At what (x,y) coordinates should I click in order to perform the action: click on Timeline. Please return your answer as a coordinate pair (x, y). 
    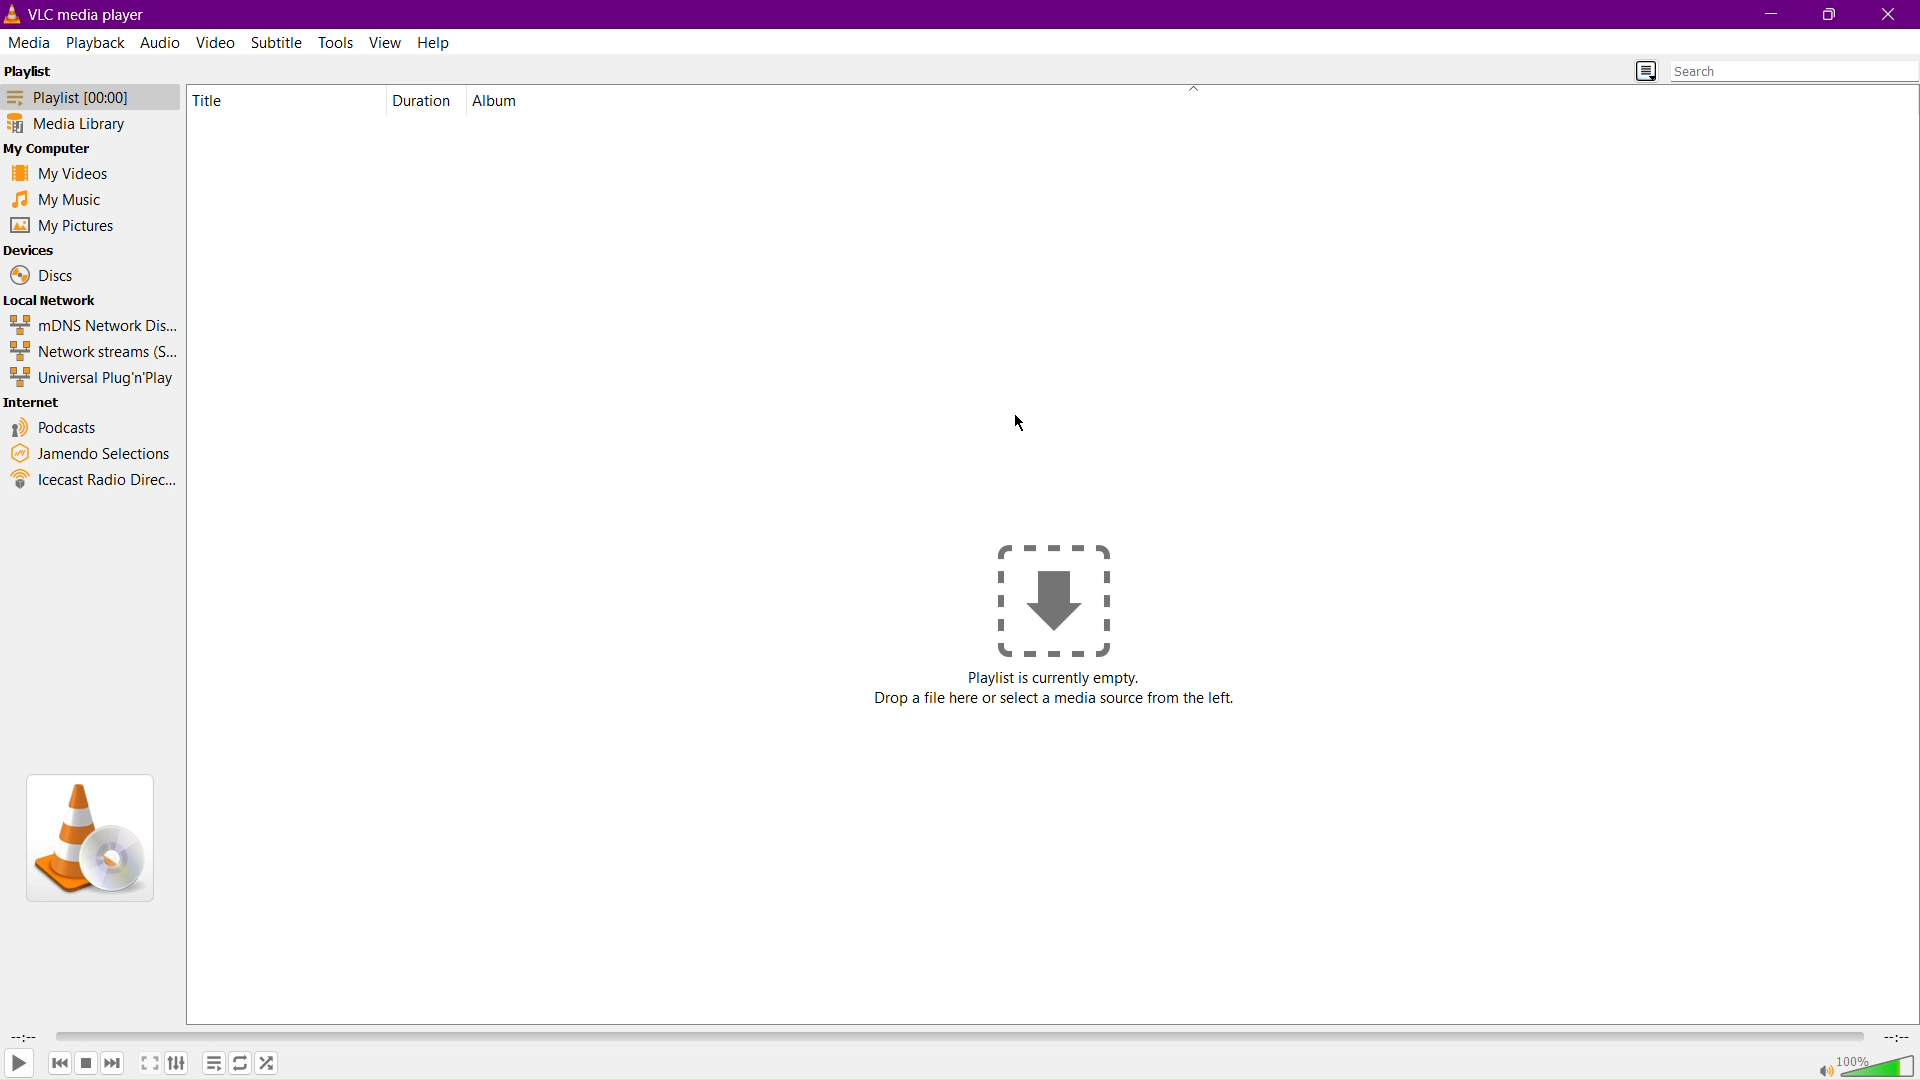
    Looking at the image, I should click on (963, 1034).